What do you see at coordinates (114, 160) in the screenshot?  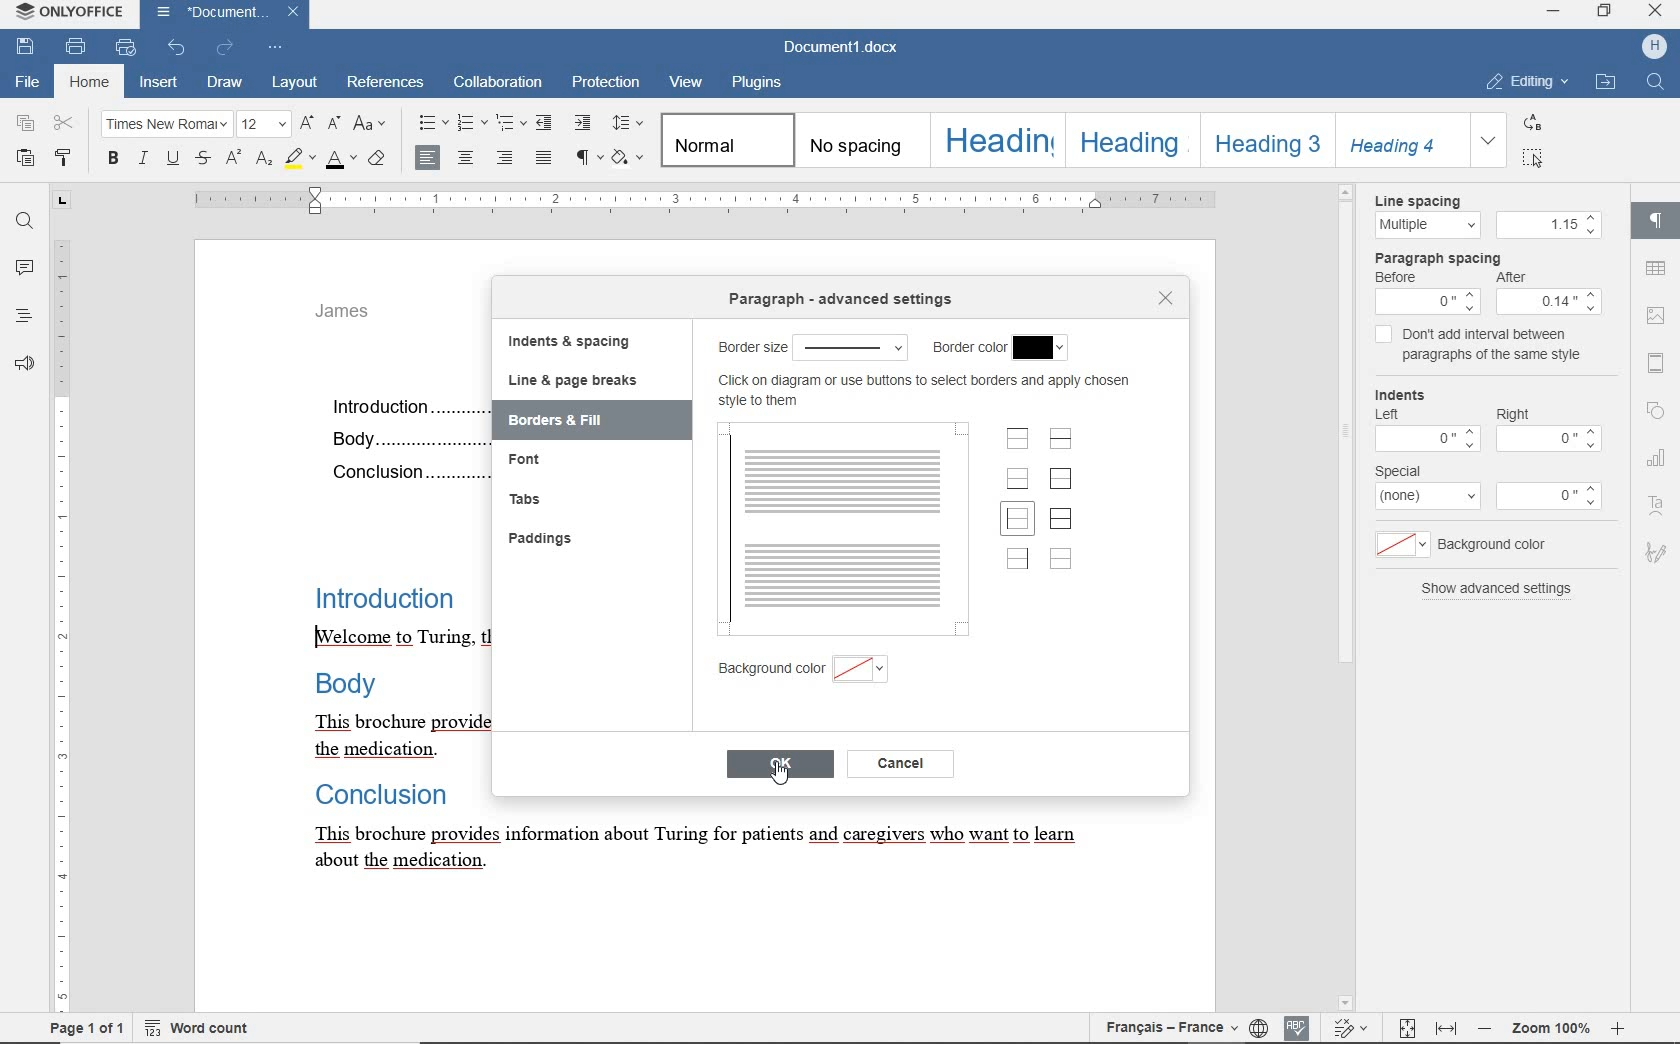 I see `bold` at bounding box center [114, 160].